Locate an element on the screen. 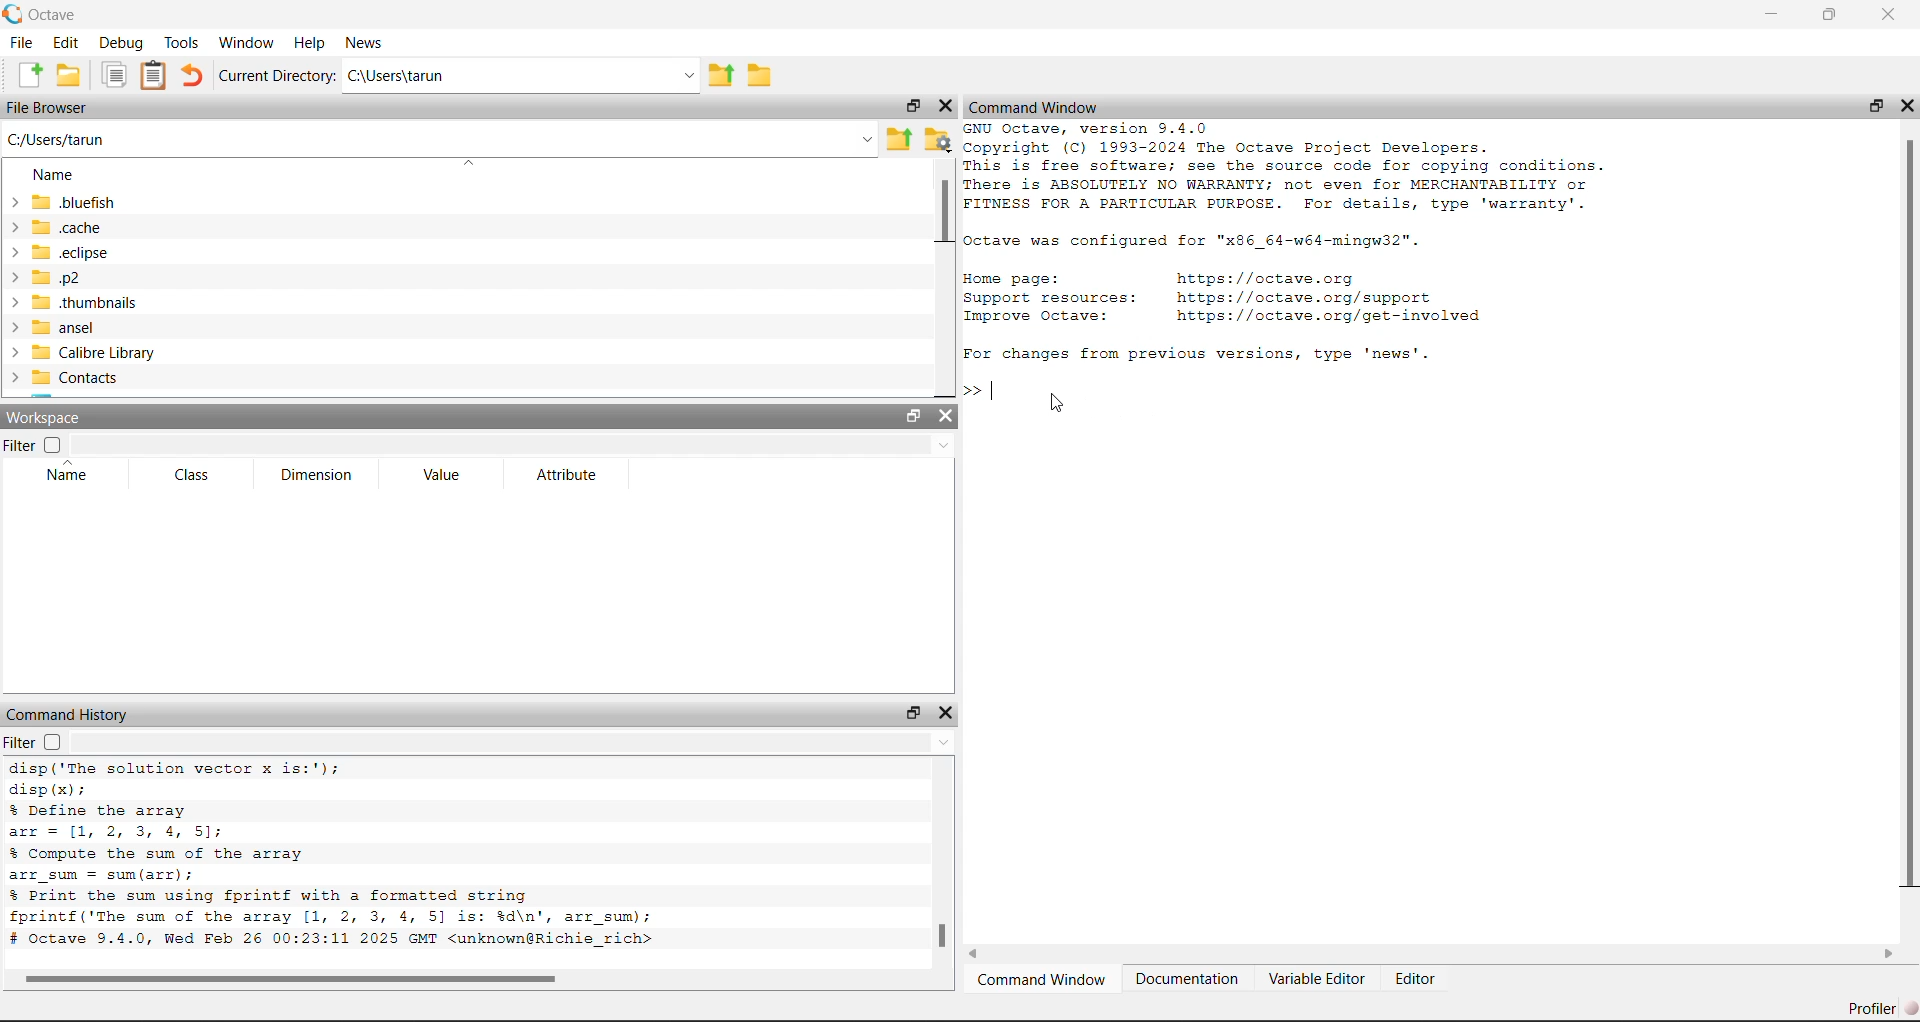  New line is located at coordinates (971, 390).